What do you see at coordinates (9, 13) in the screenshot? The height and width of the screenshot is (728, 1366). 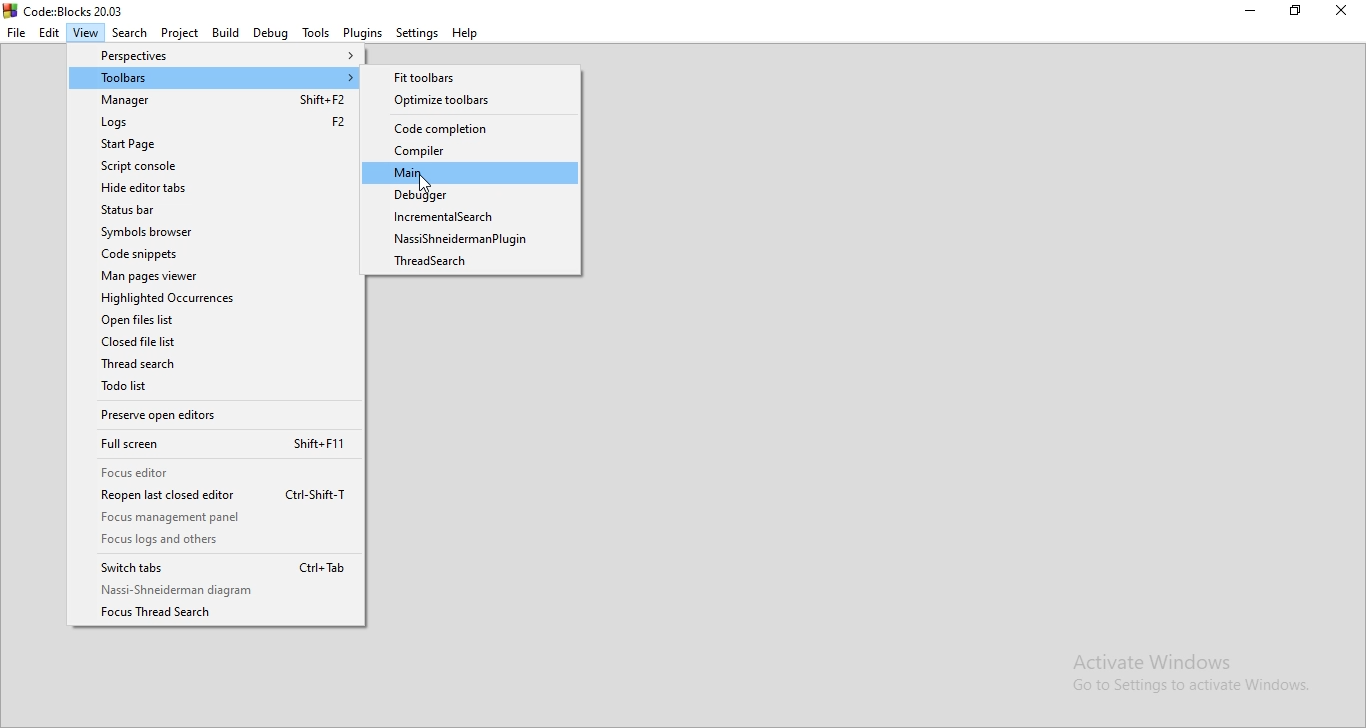 I see `logo` at bounding box center [9, 13].